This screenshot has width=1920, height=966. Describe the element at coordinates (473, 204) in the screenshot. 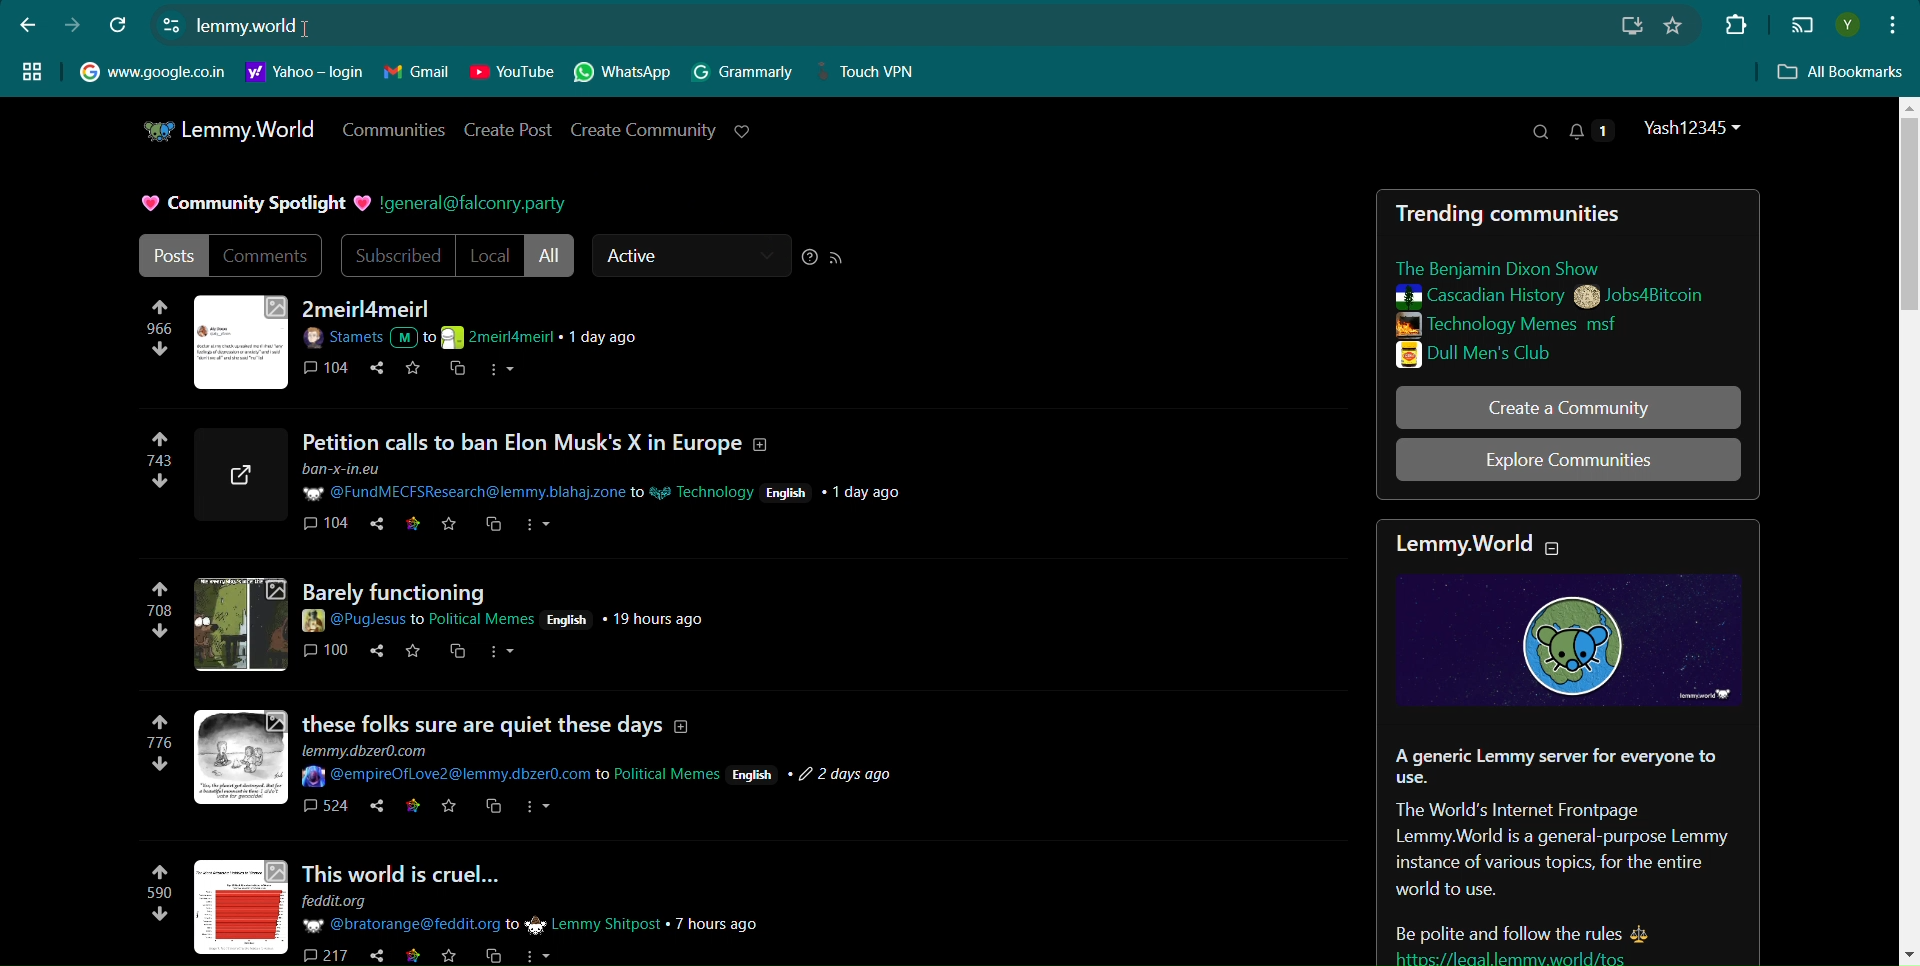

I see `Hyperlink` at that location.